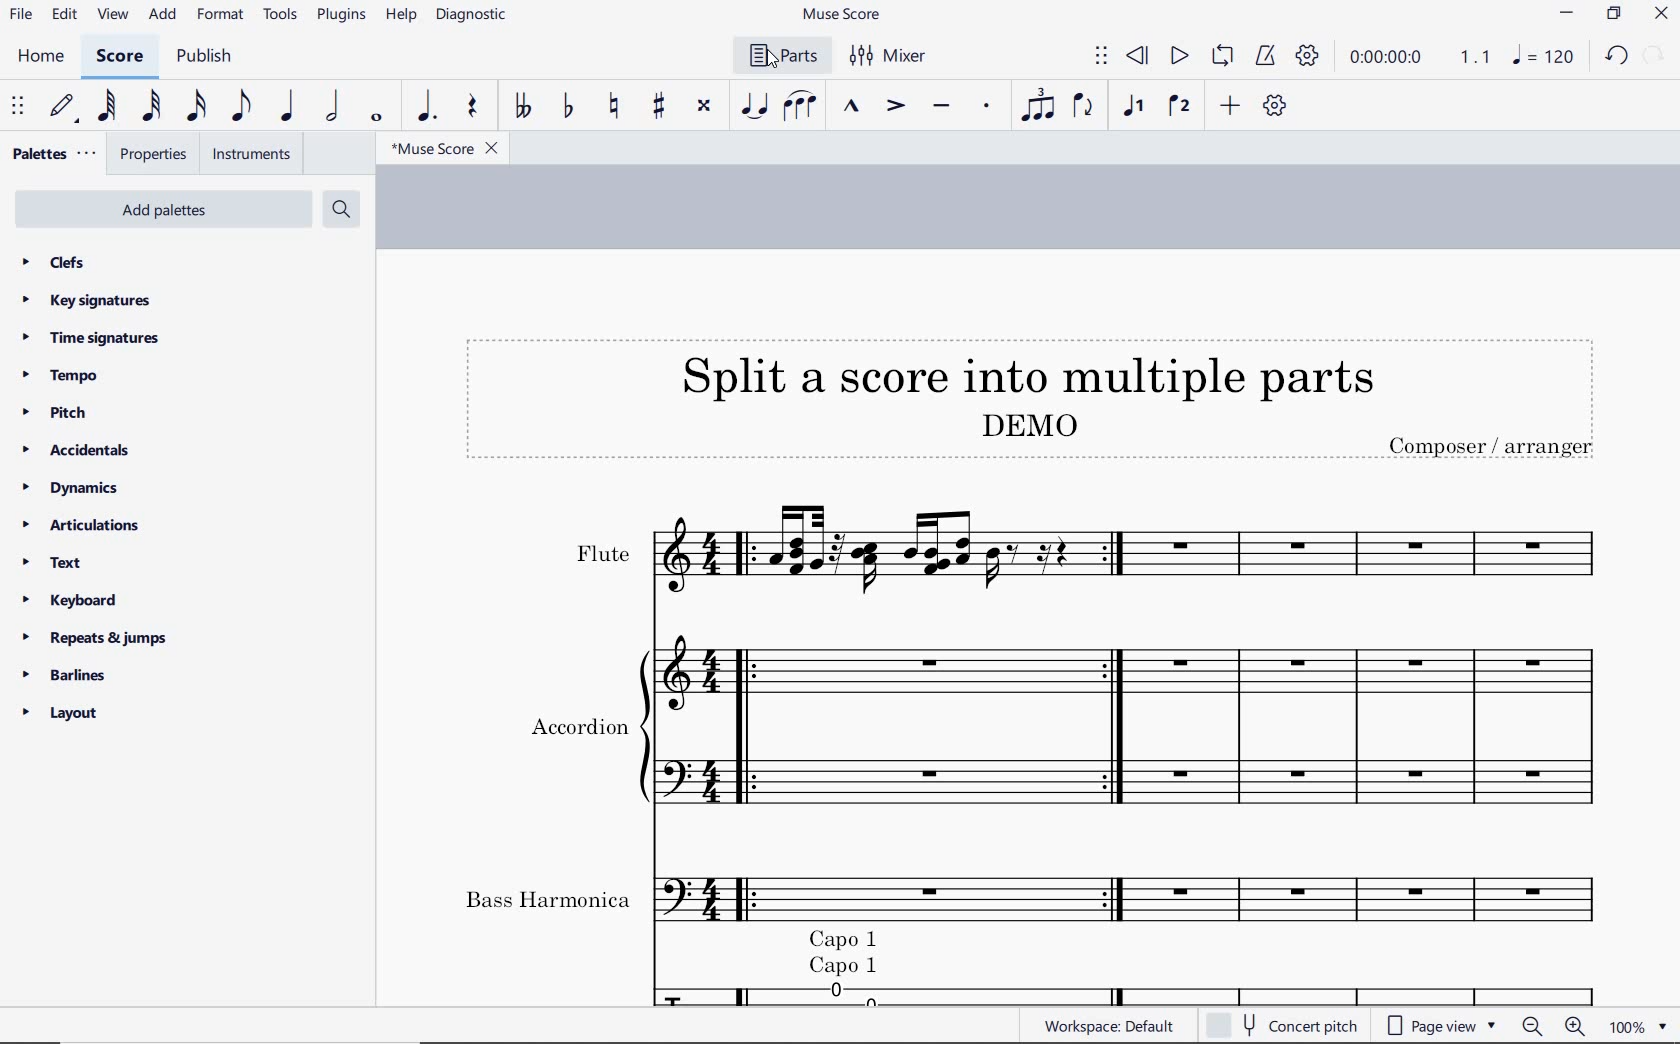  I want to click on 64th note, so click(106, 105).